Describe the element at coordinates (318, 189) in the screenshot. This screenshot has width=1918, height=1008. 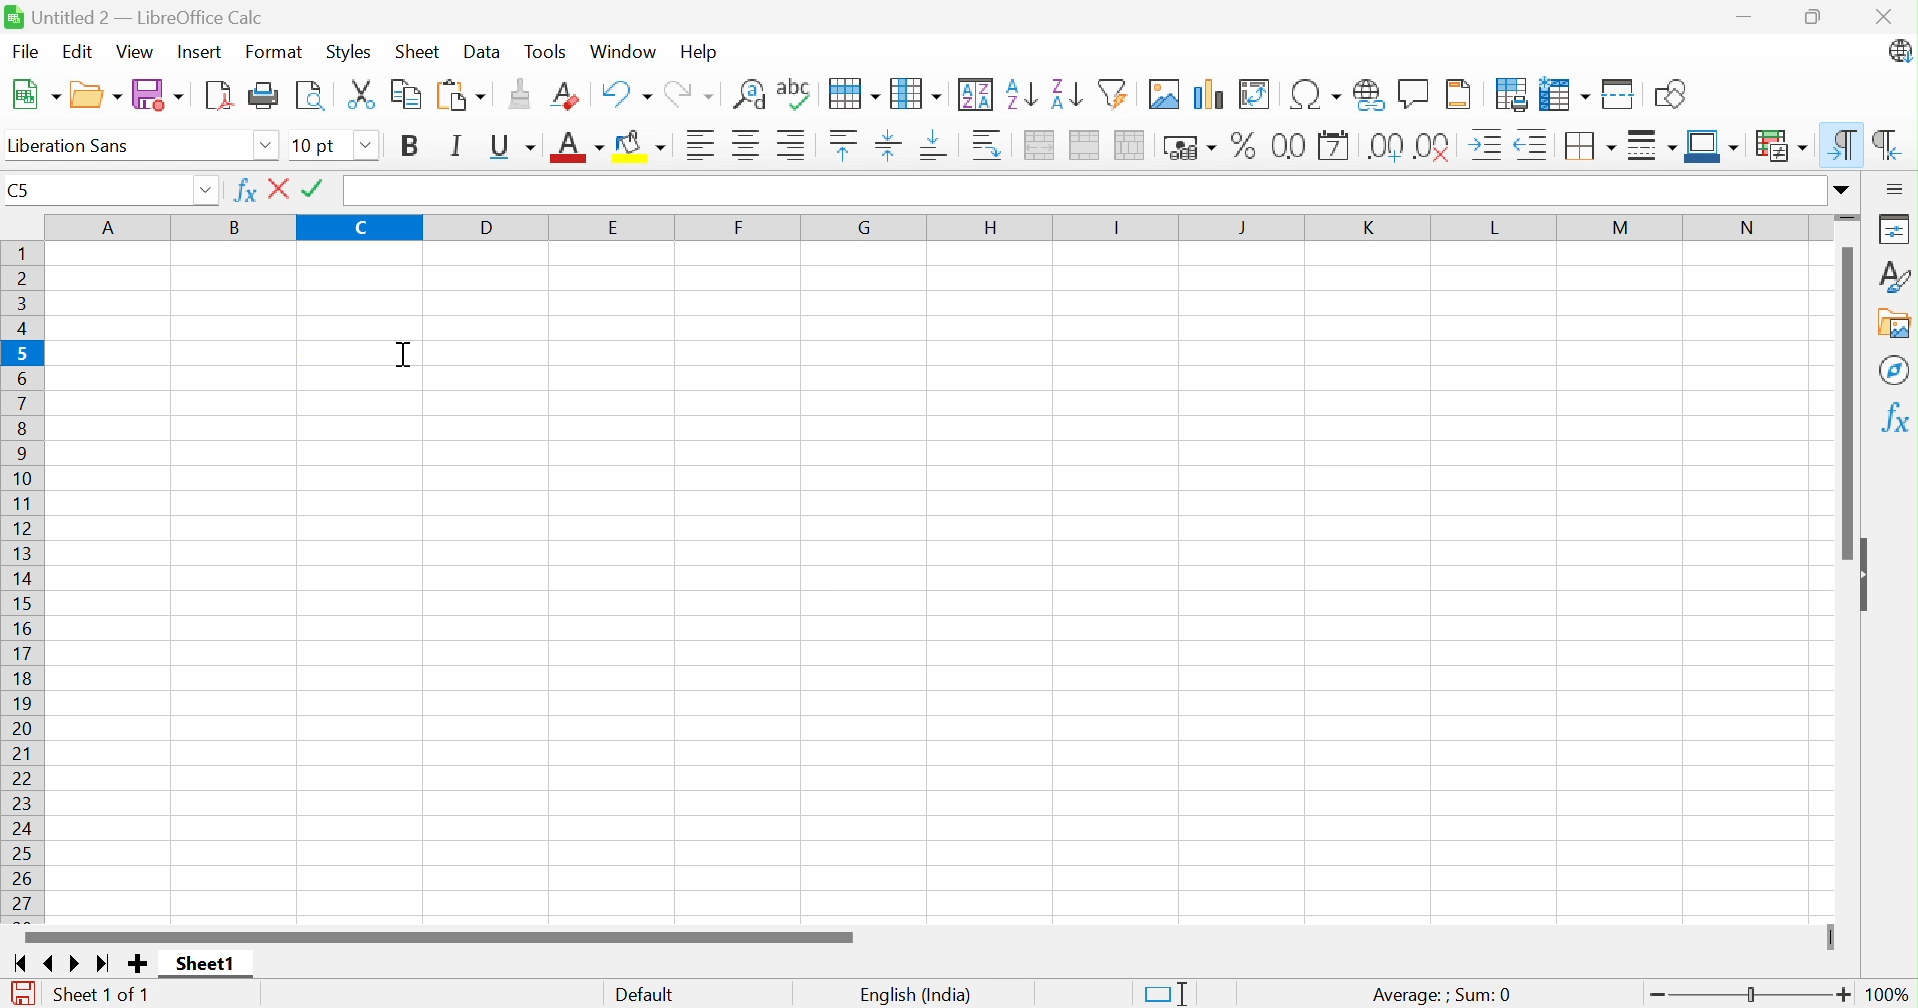
I see `Tick` at that location.